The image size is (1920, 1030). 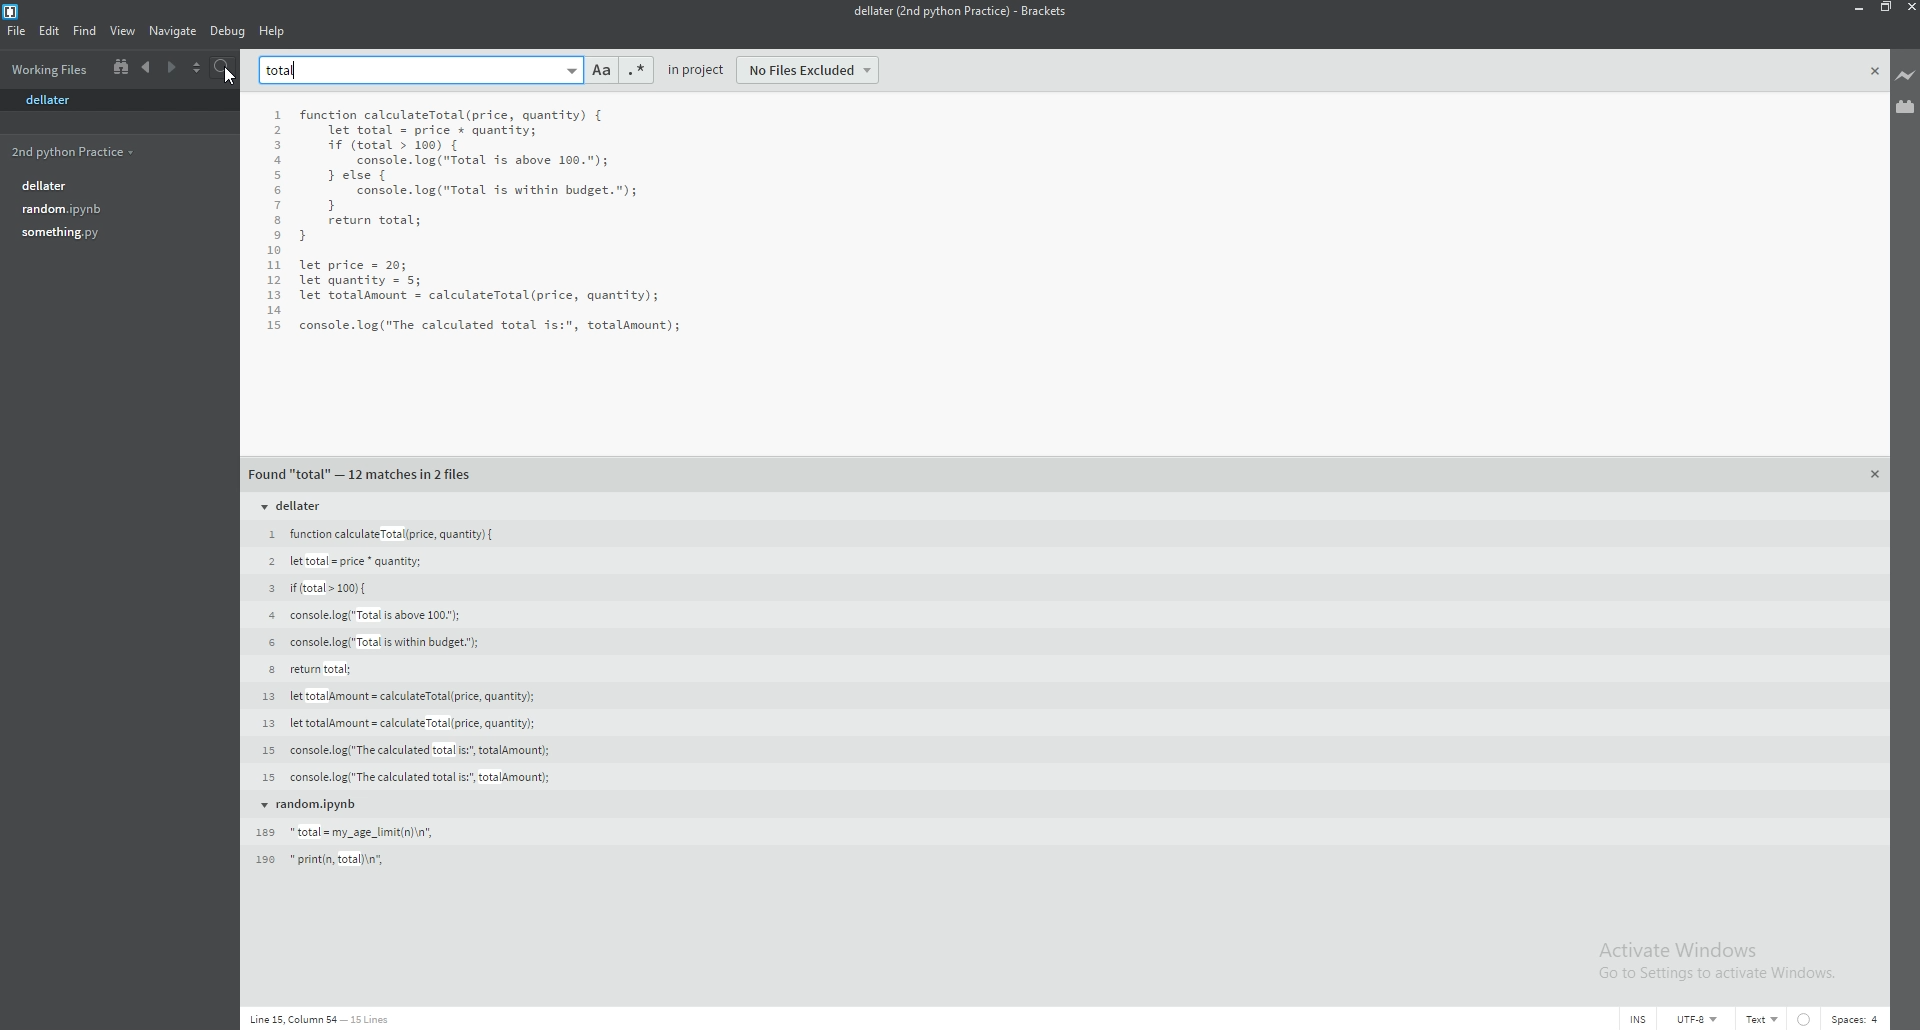 I want to click on match case, so click(x=602, y=70).